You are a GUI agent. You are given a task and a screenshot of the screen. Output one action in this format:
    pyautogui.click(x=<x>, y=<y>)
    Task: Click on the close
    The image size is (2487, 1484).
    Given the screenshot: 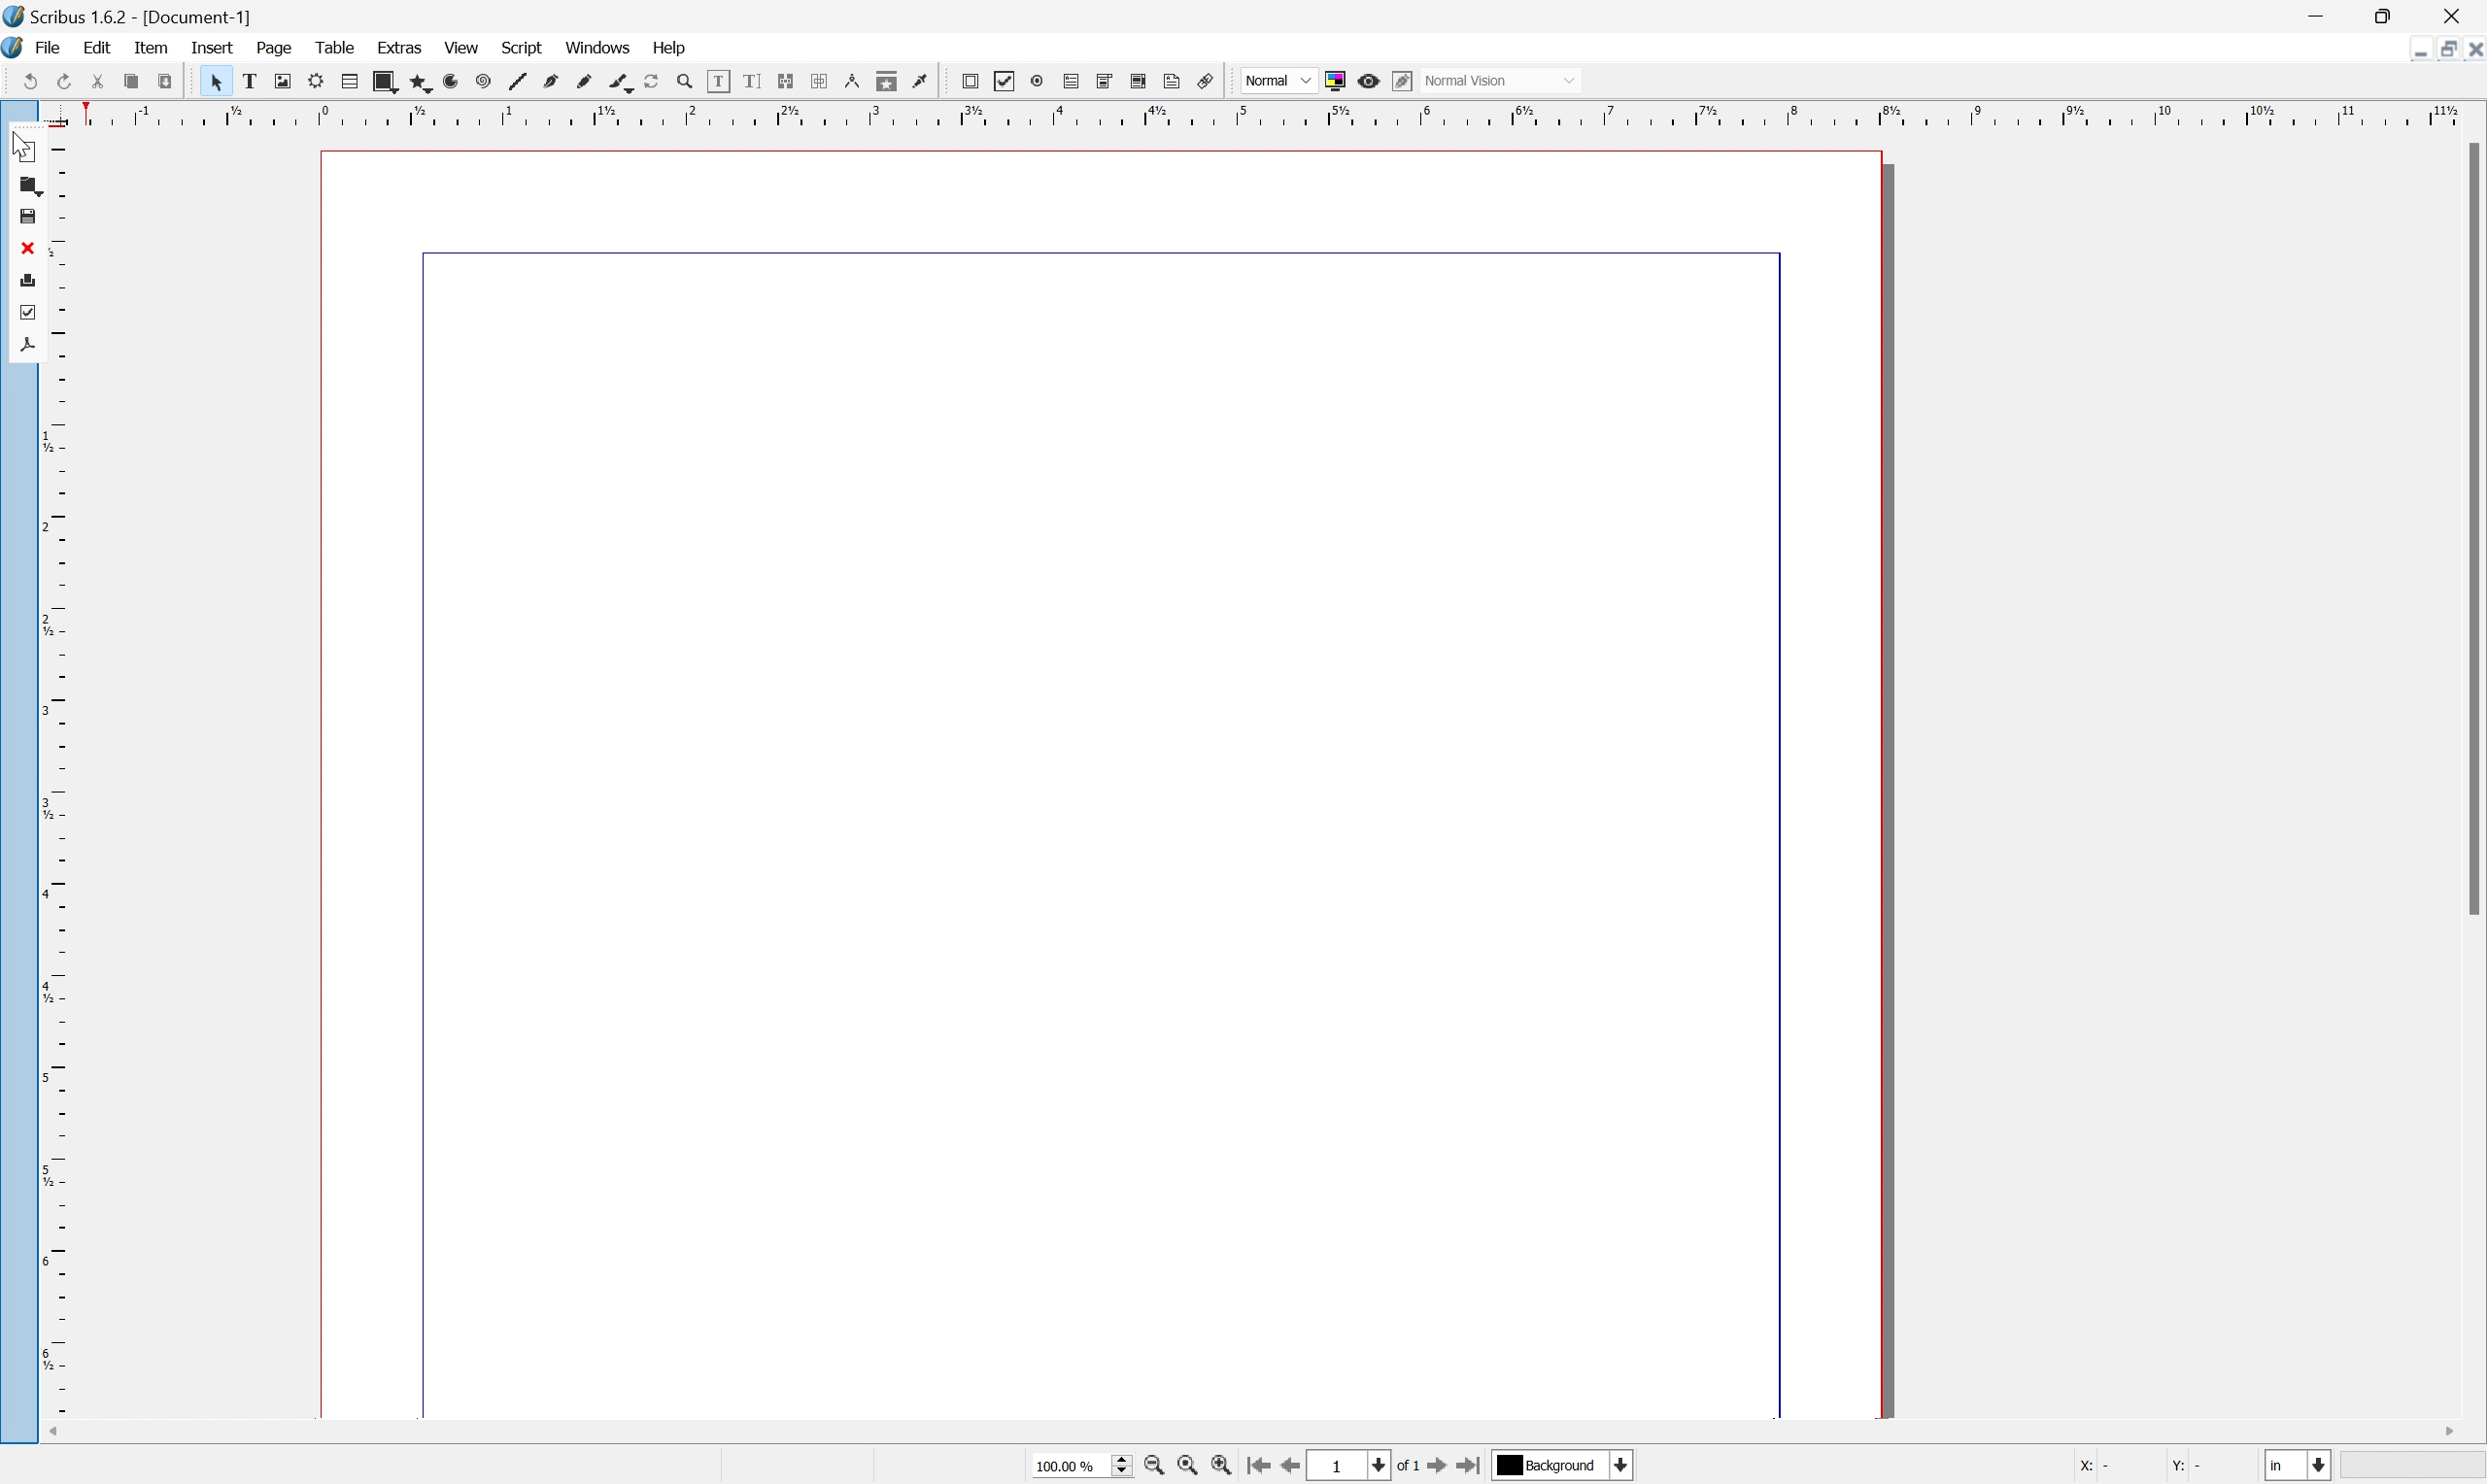 What is the action you would take?
    pyautogui.click(x=2471, y=51)
    